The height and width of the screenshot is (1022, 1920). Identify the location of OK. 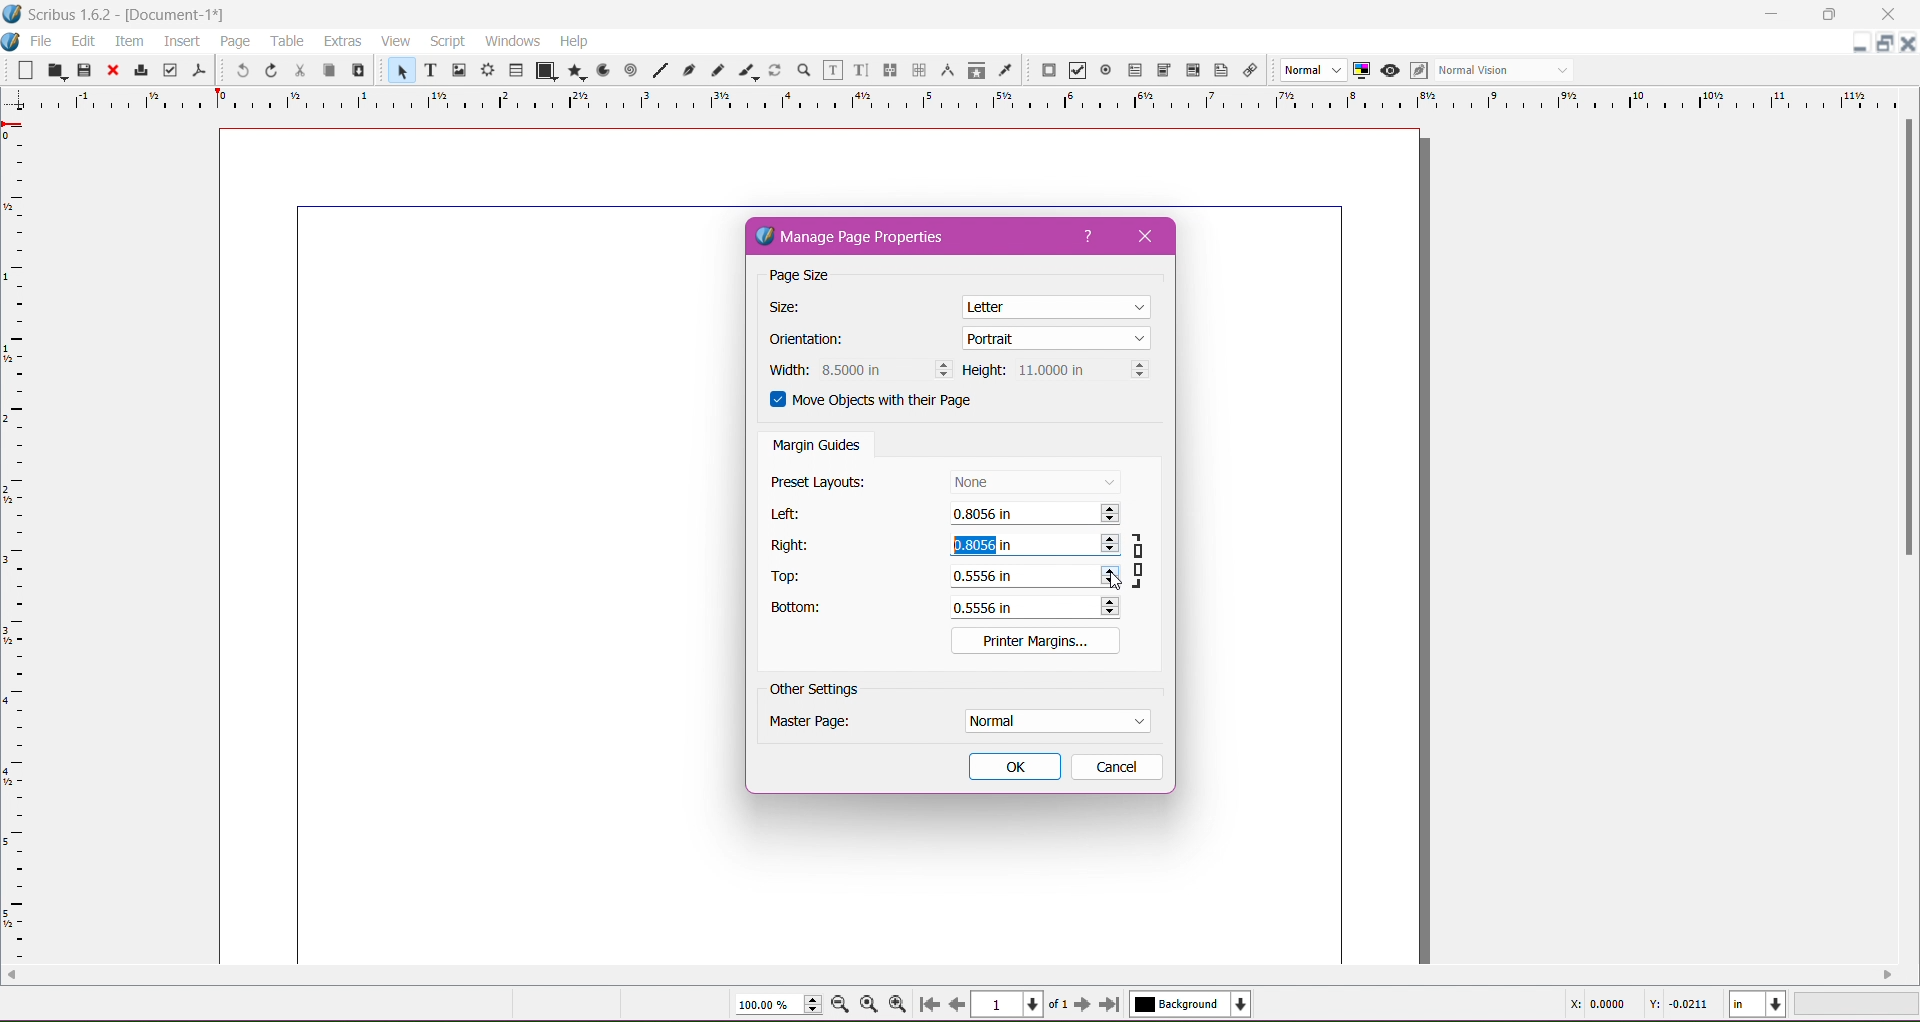
(1015, 767).